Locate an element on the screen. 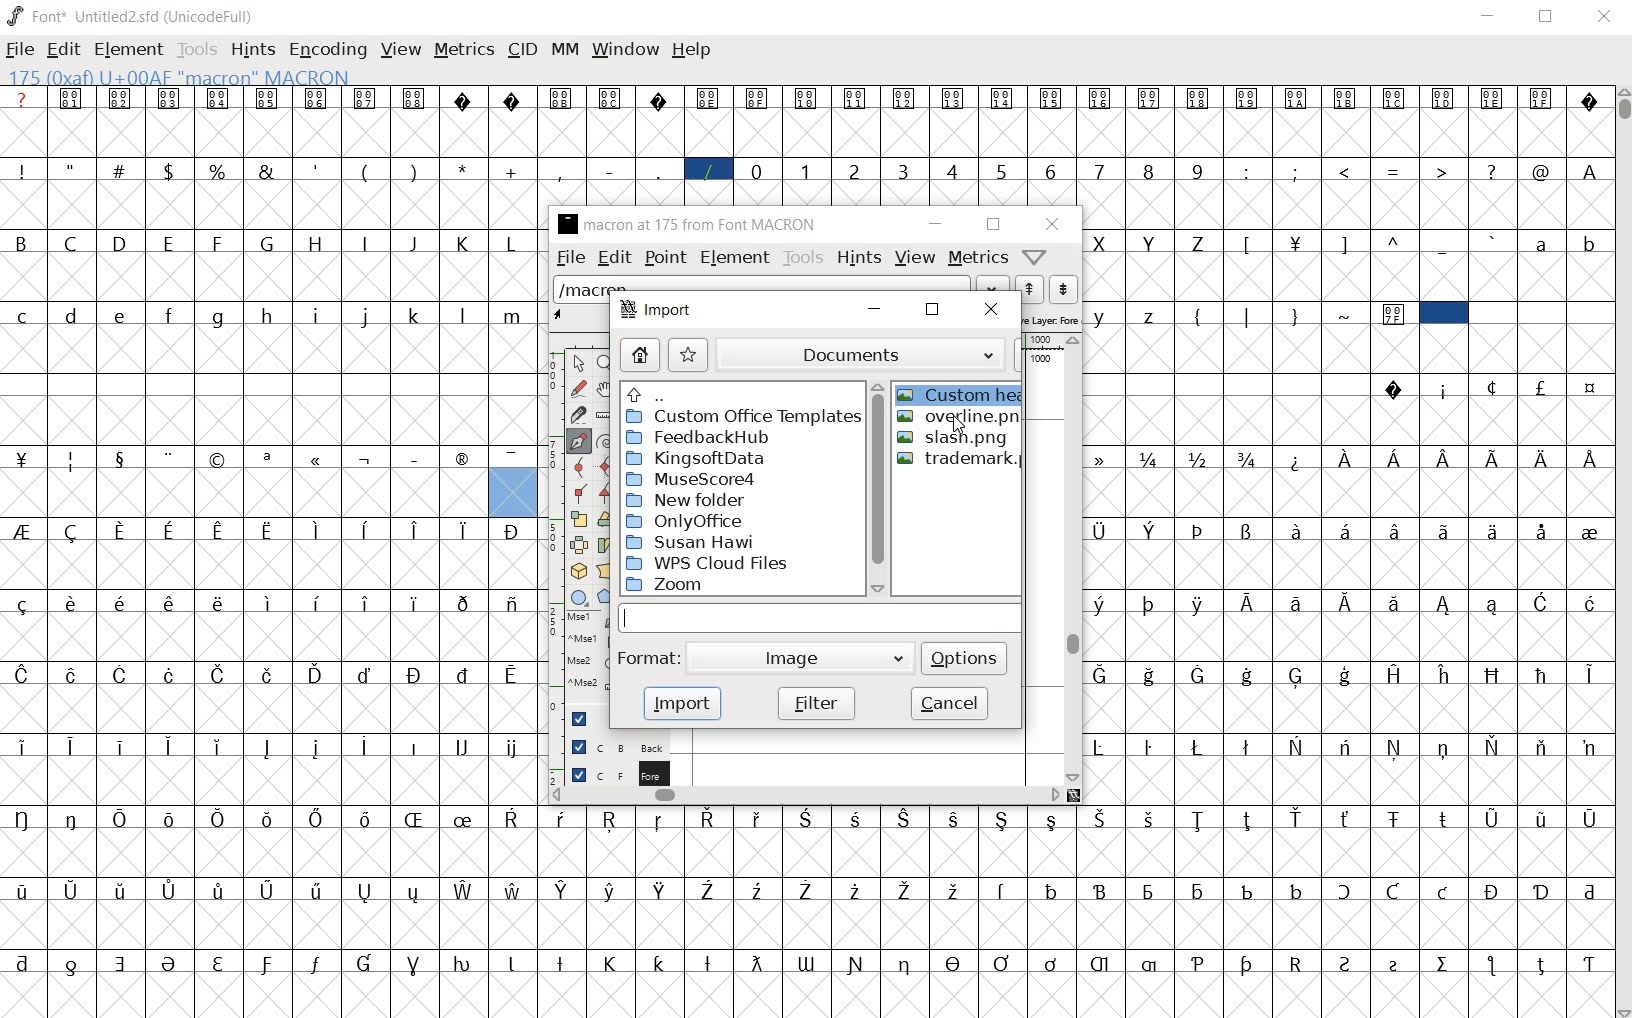 Image resolution: width=1632 pixels, height=1018 pixels. Symbol is located at coordinates (414, 961).